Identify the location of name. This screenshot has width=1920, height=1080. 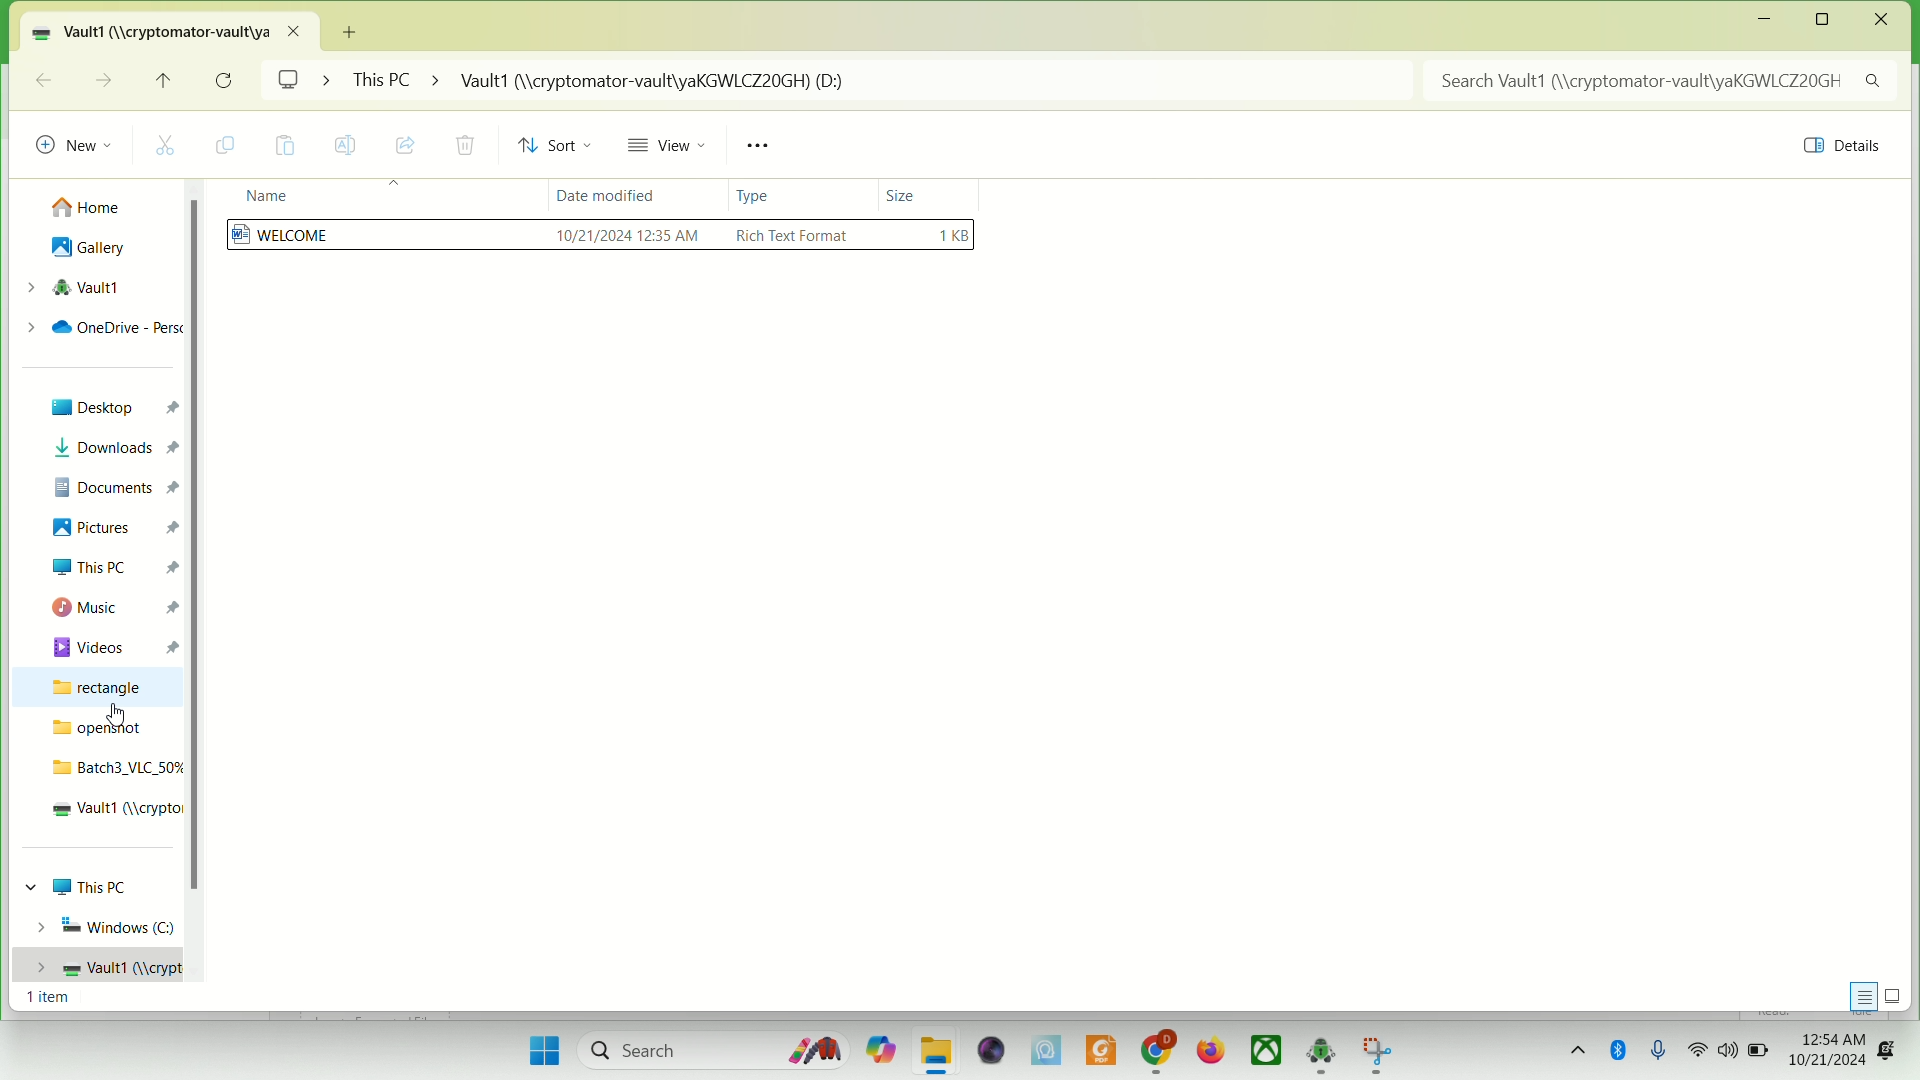
(261, 197).